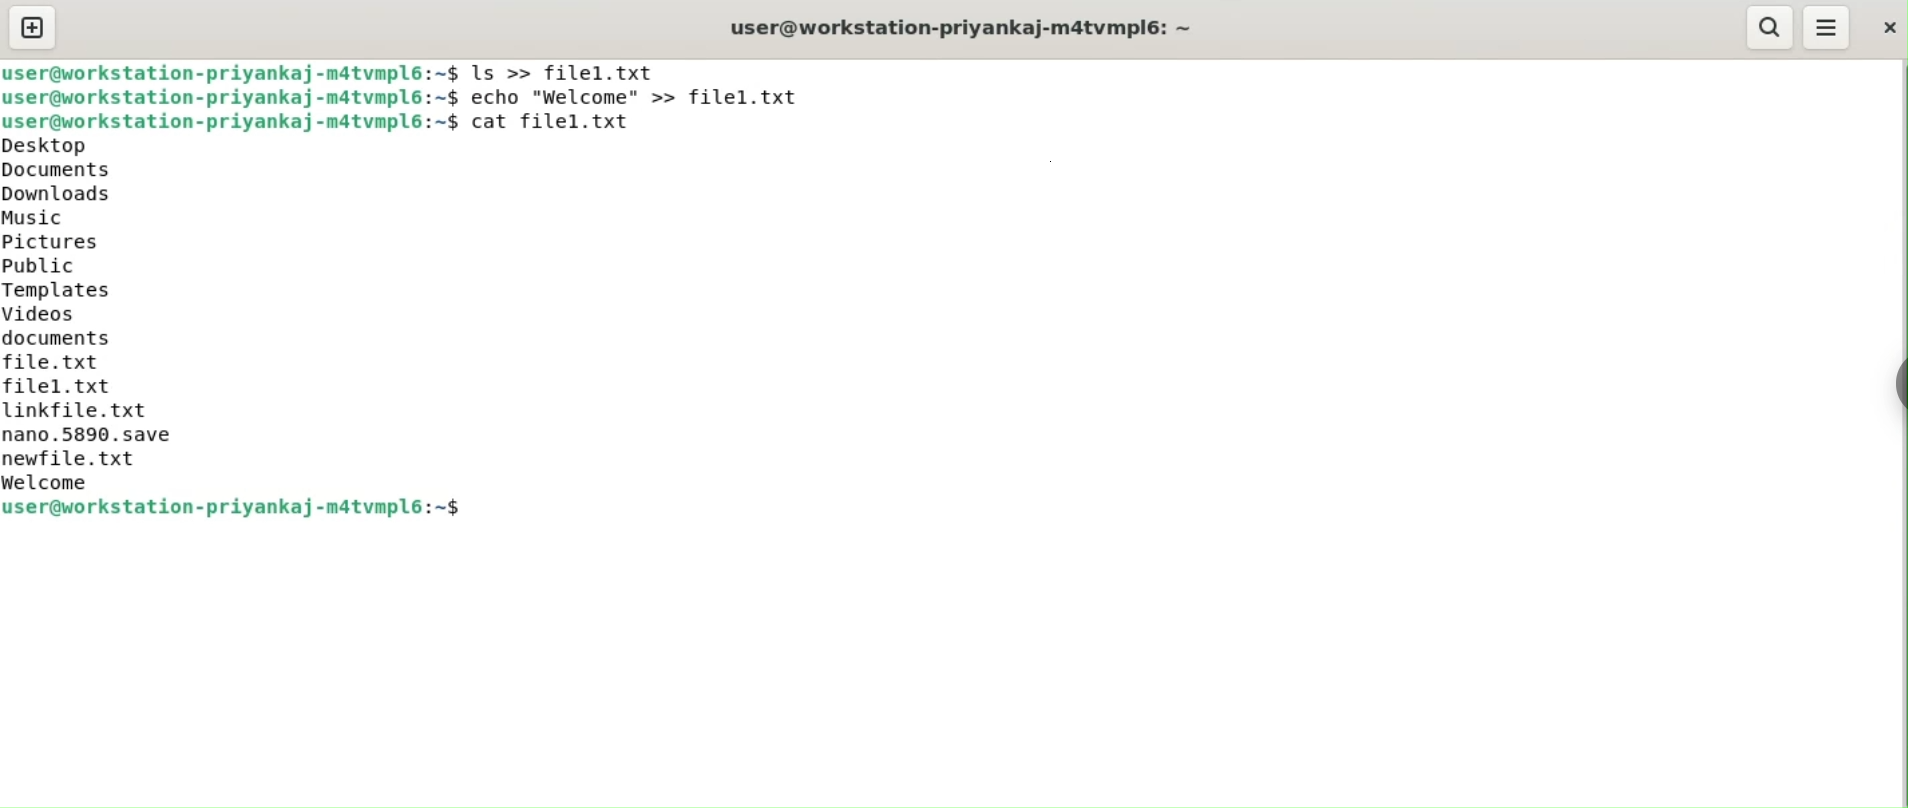  I want to click on cat  file.txt, so click(568, 125).